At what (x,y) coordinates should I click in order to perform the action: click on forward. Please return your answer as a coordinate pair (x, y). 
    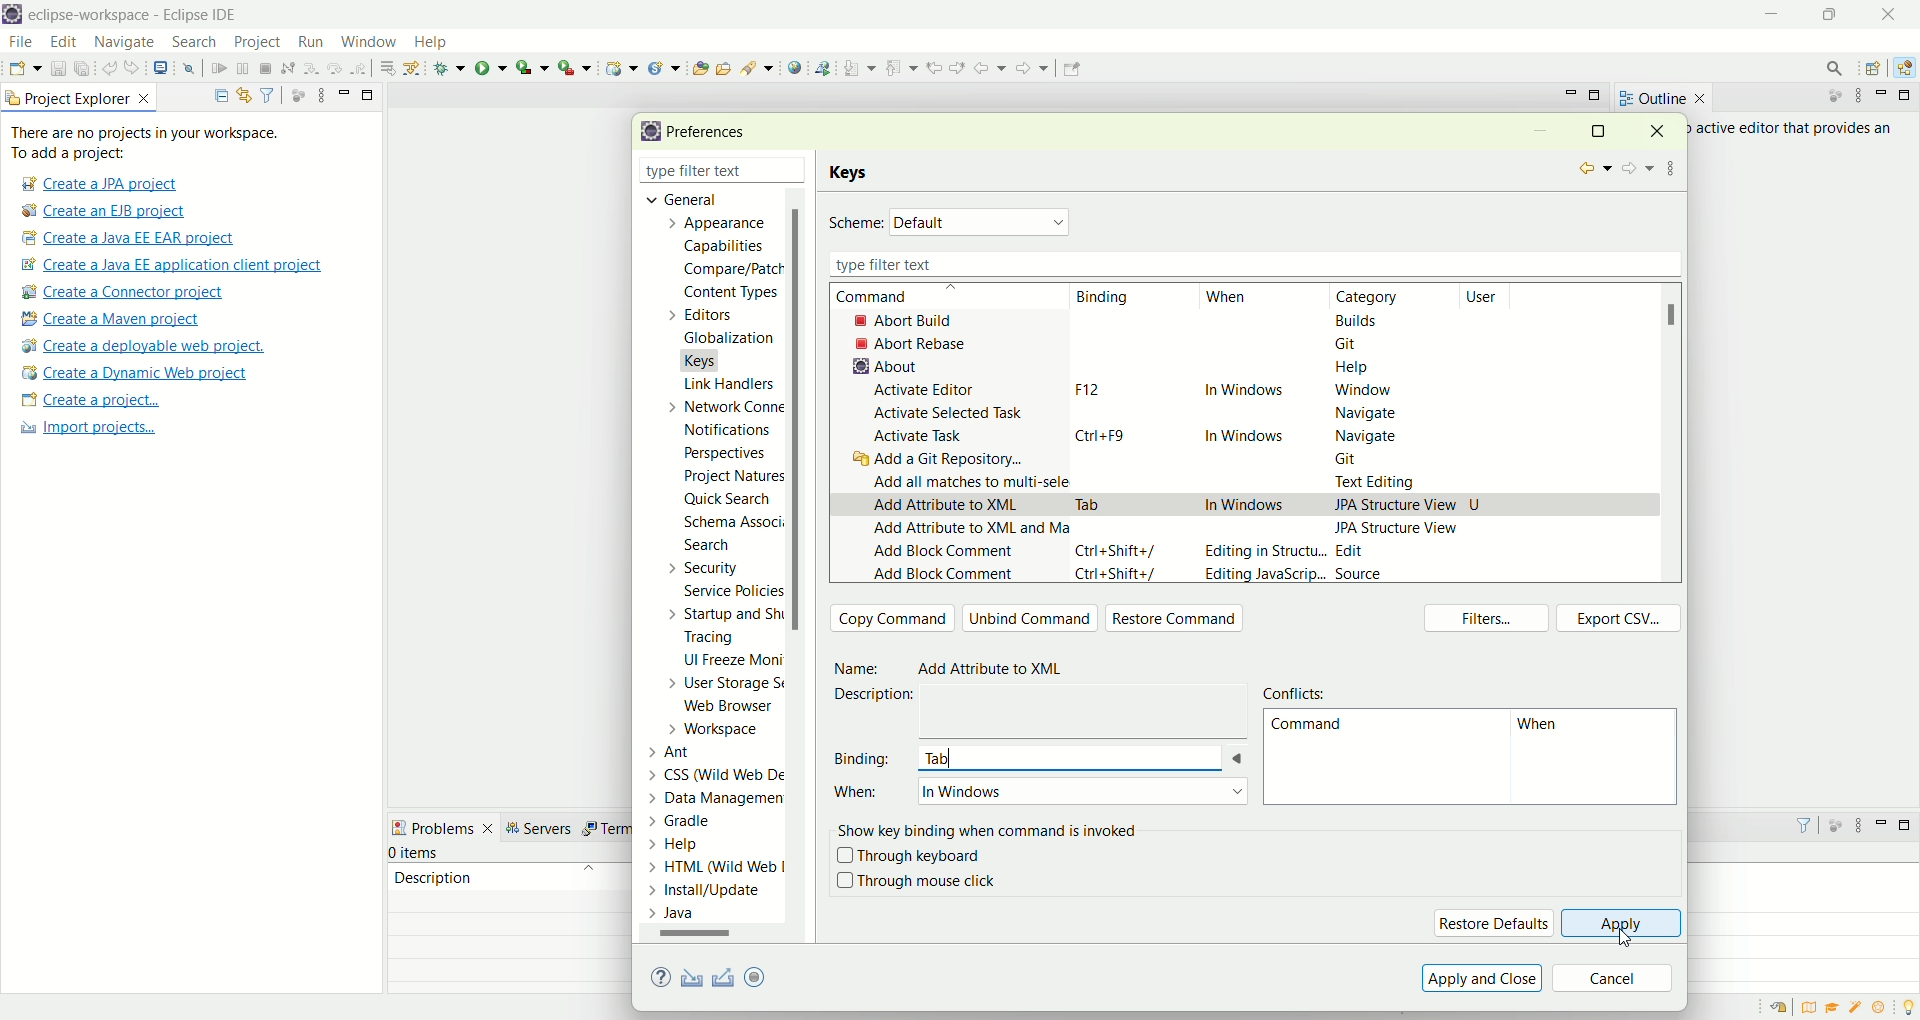
    Looking at the image, I should click on (1636, 170).